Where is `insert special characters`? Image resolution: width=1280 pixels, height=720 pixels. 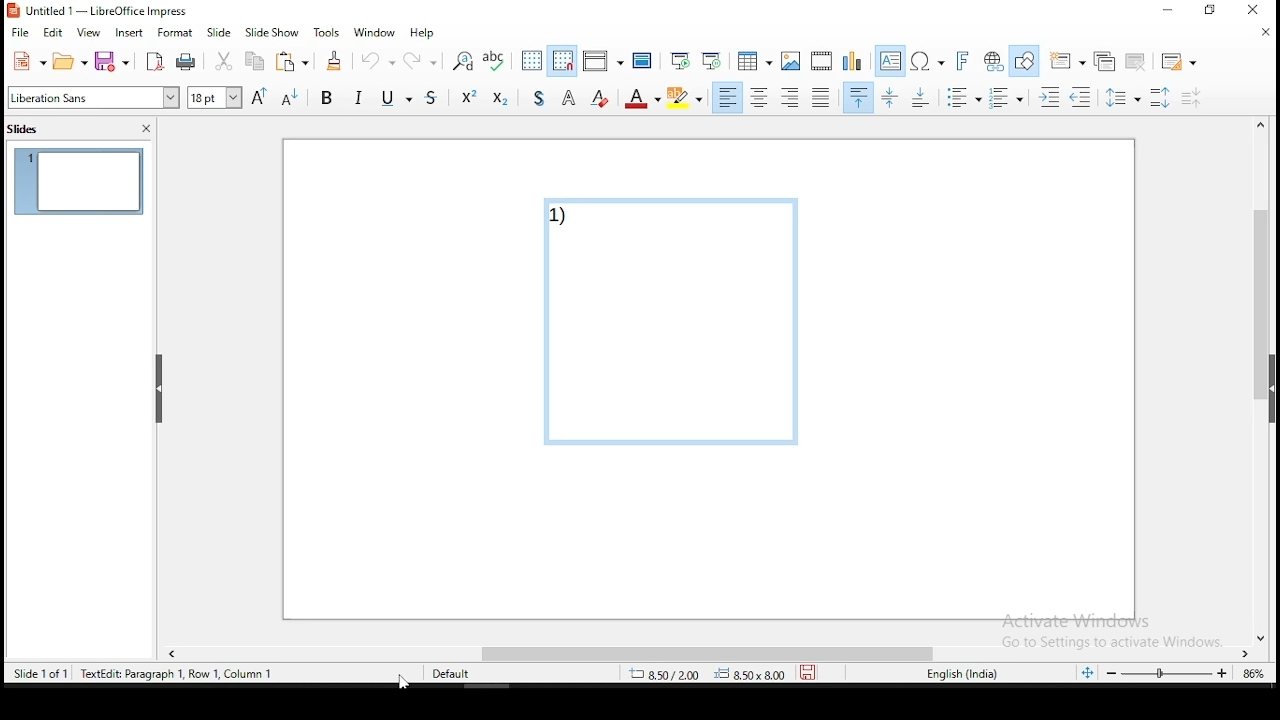
insert special characters is located at coordinates (926, 62).